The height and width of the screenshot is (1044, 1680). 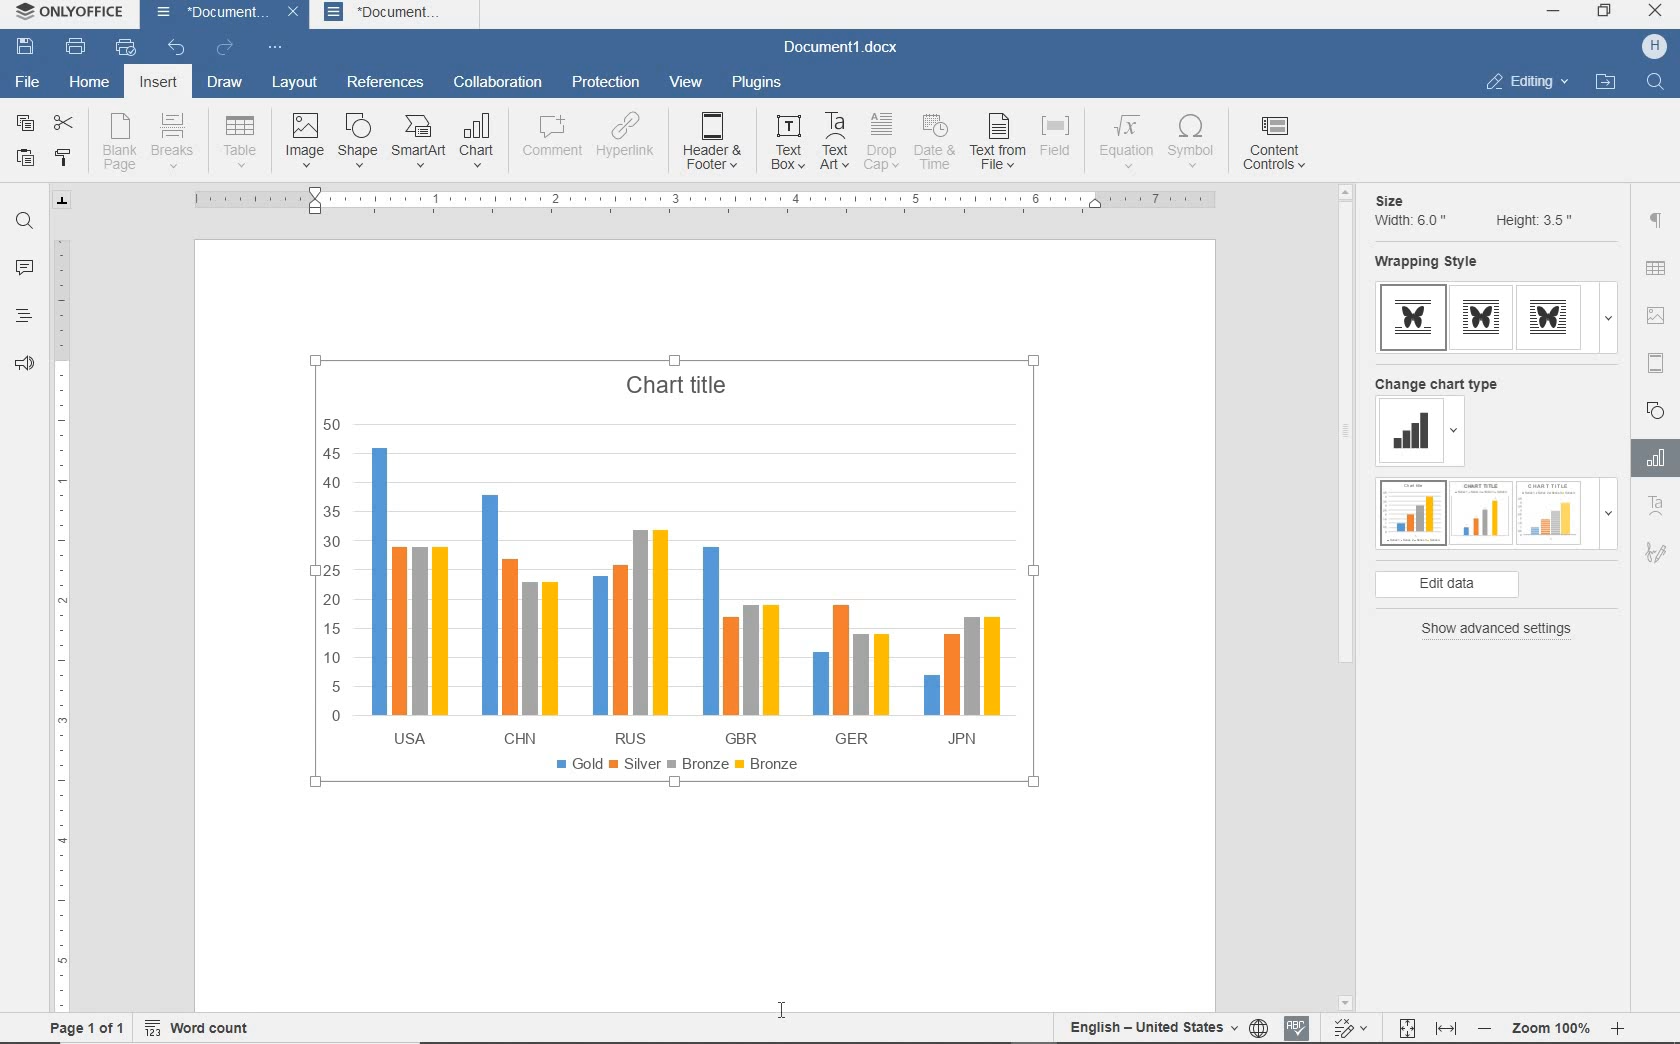 I want to click on tab stop, so click(x=63, y=200).